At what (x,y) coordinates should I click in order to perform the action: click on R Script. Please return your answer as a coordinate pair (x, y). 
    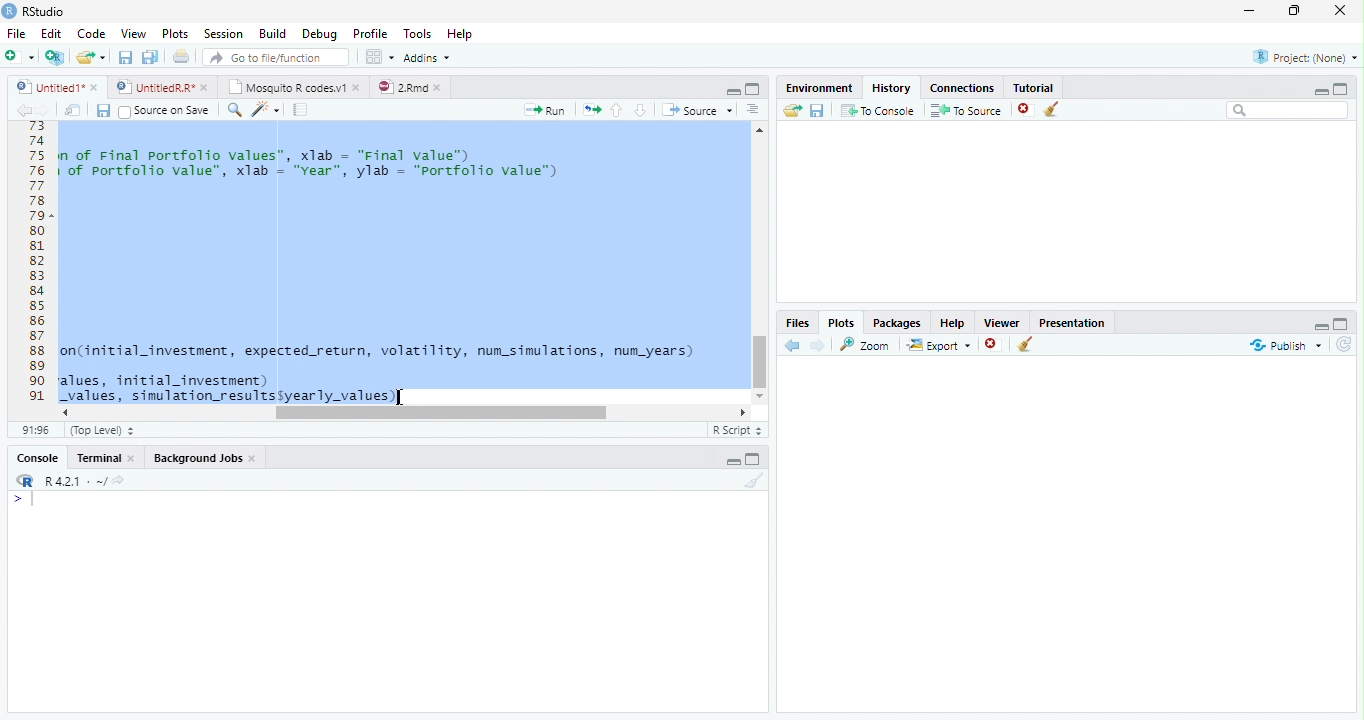
    Looking at the image, I should click on (737, 430).